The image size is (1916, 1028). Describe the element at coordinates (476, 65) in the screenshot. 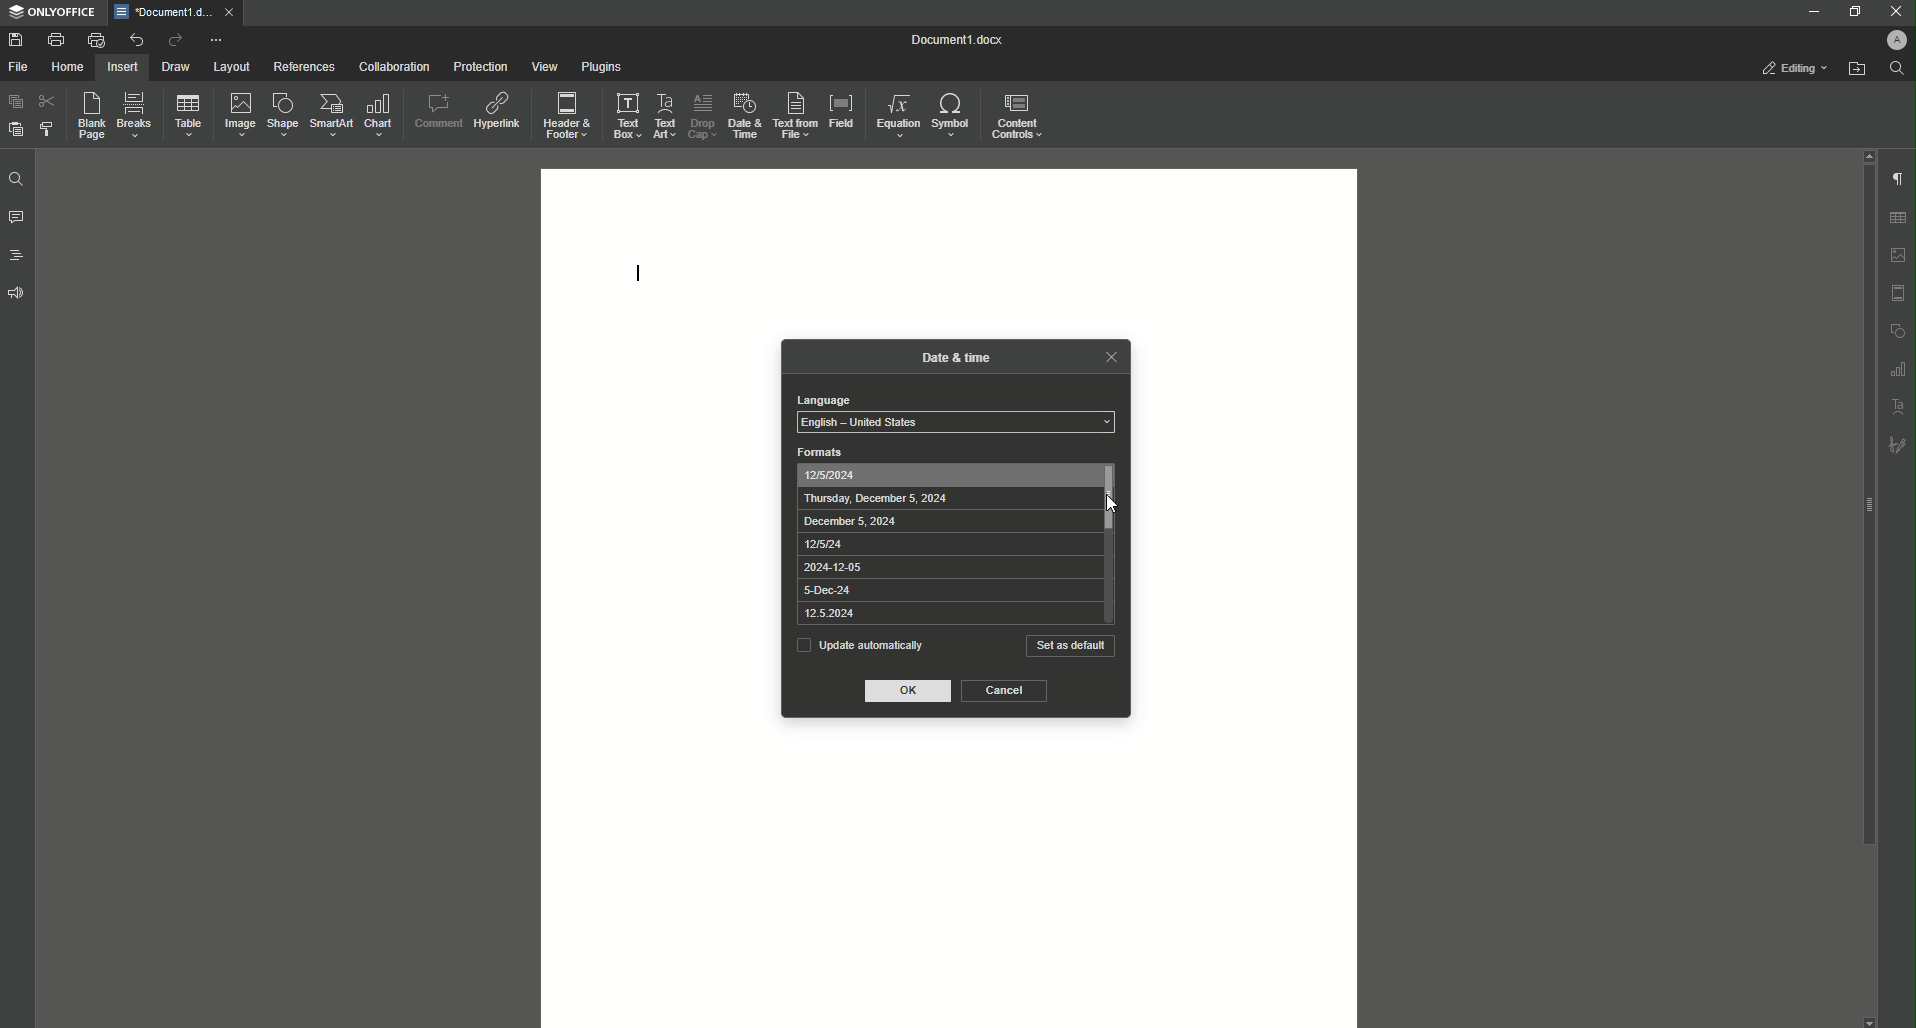

I see `Protection` at that location.